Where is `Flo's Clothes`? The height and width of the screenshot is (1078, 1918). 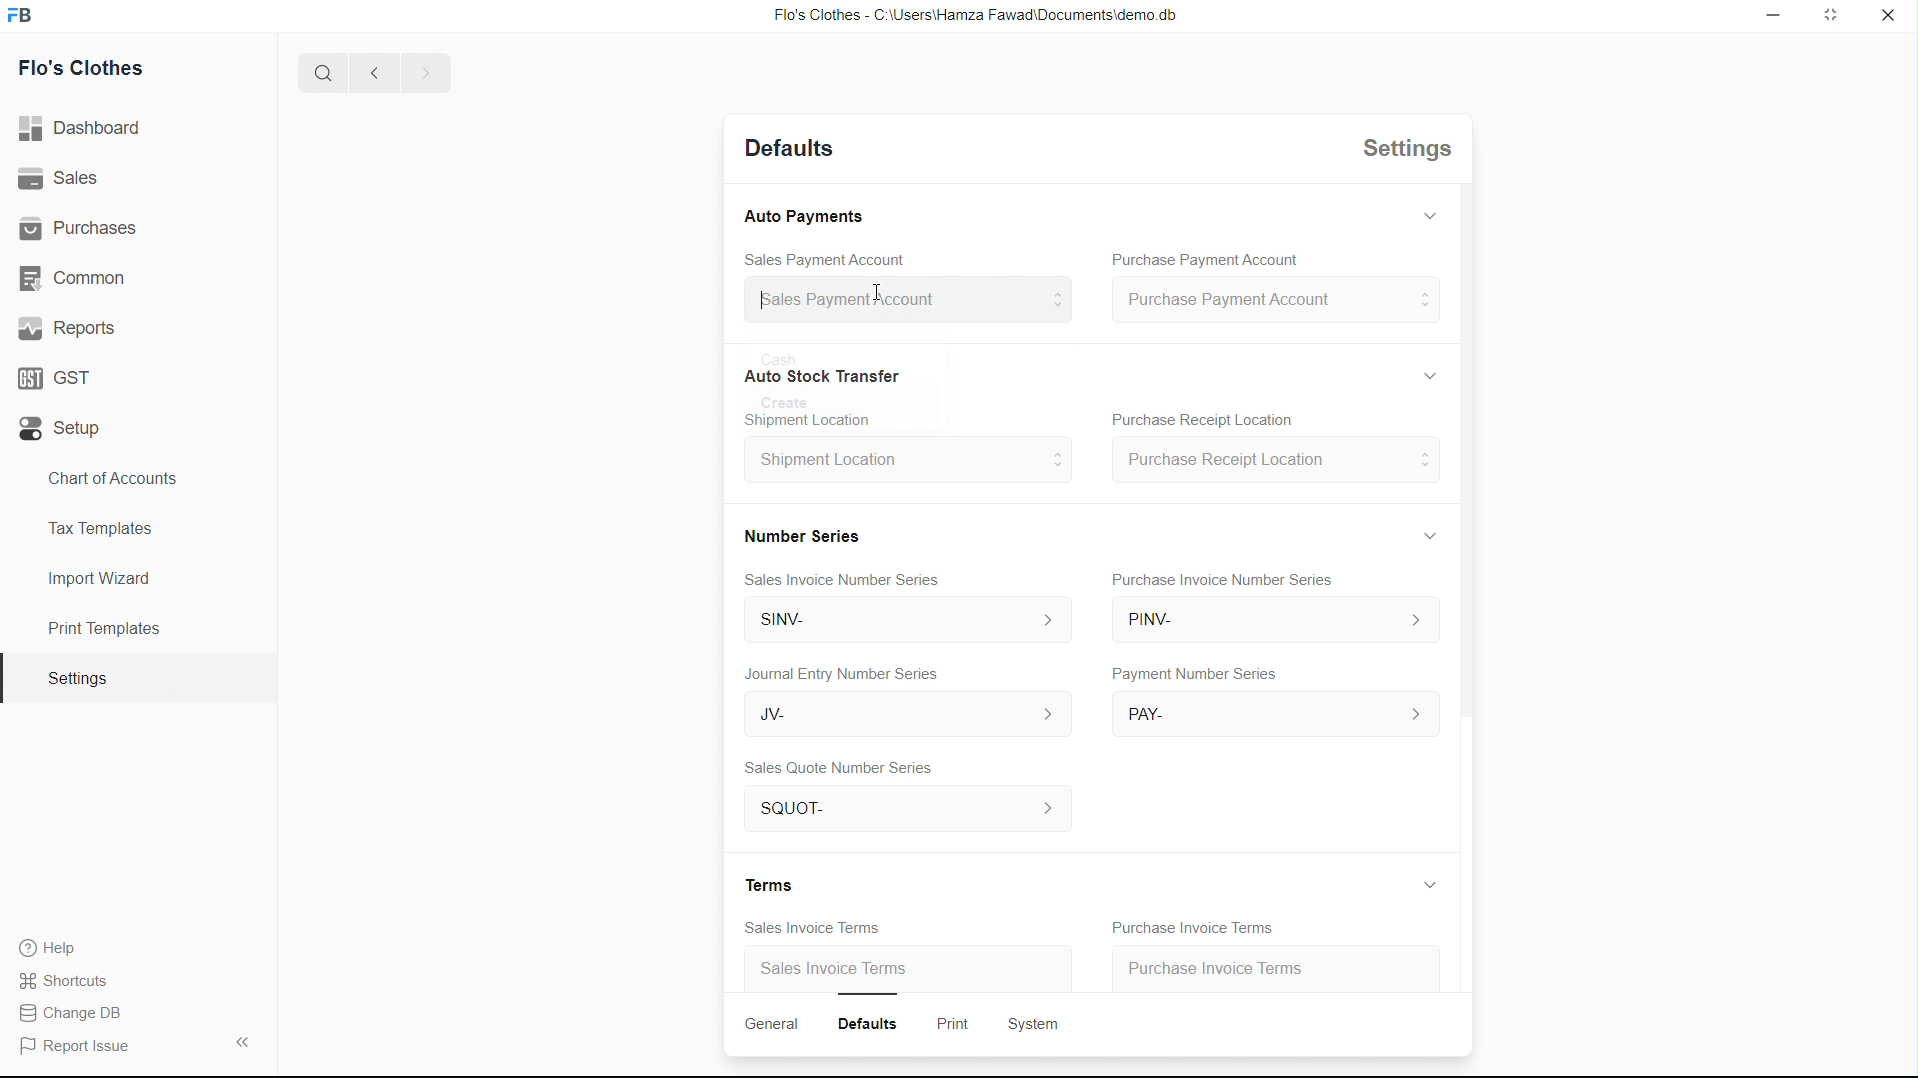 Flo's Clothes is located at coordinates (90, 71).